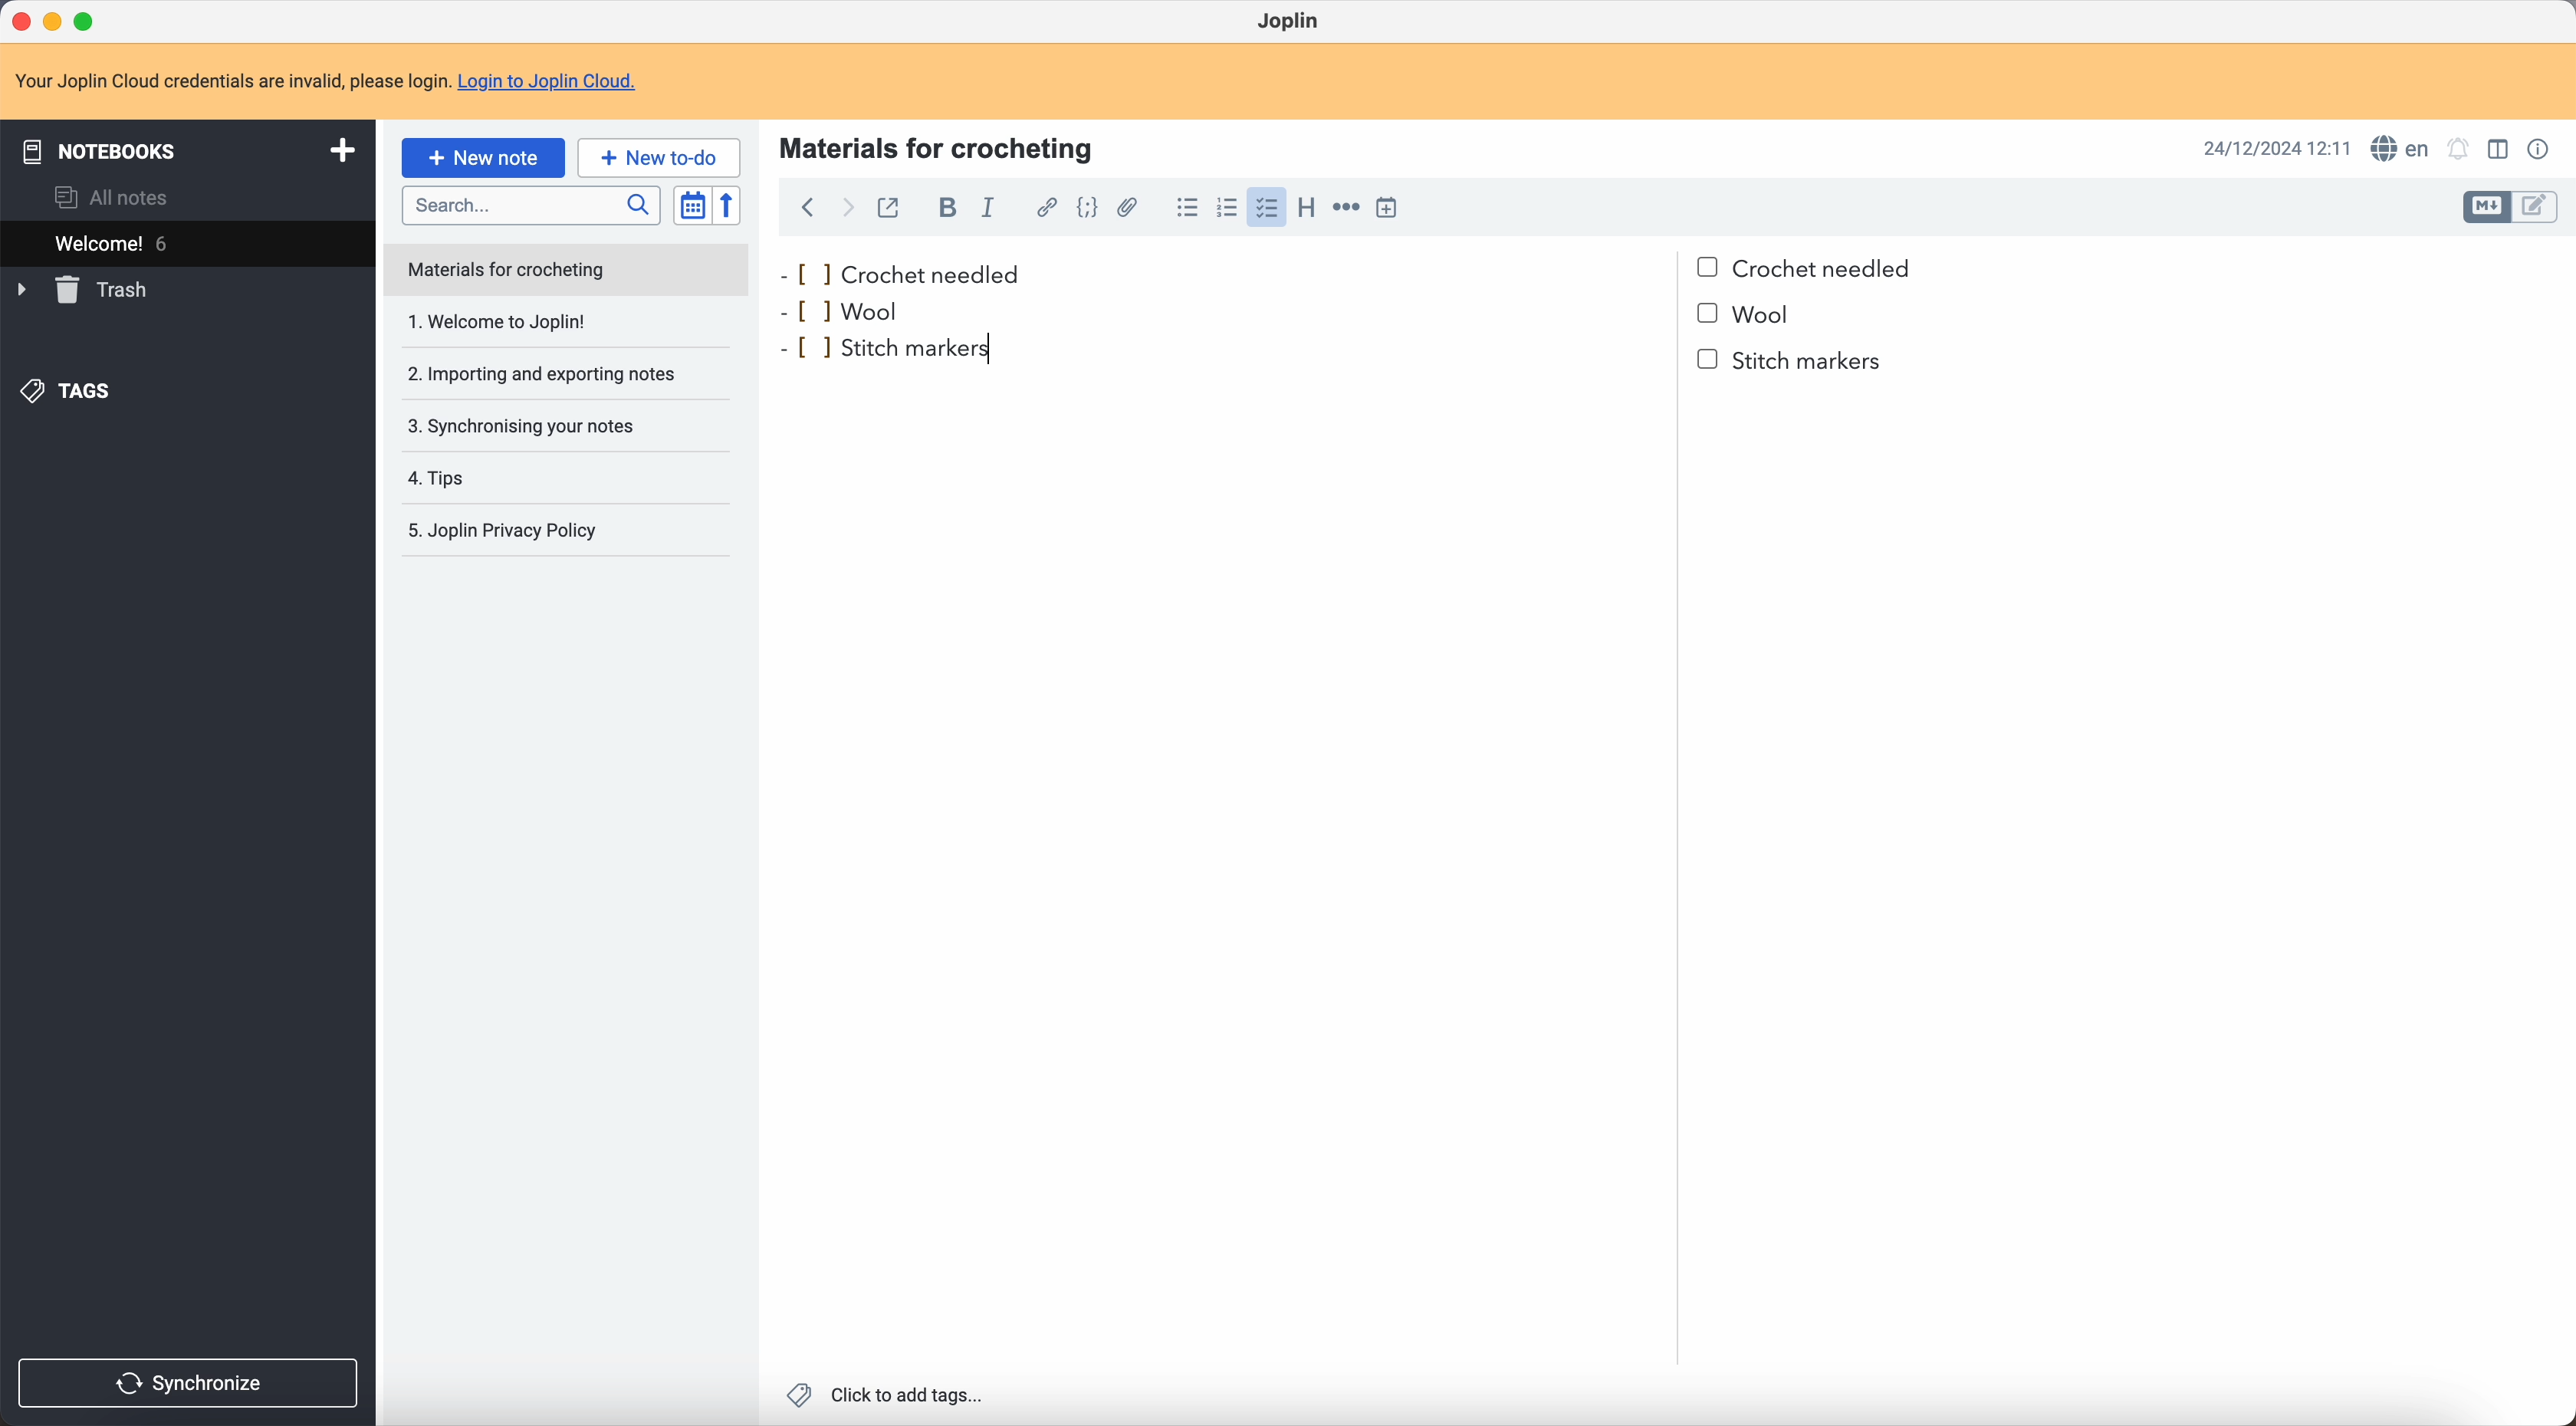 The height and width of the screenshot is (1426, 2576). I want to click on close, so click(24, 21).